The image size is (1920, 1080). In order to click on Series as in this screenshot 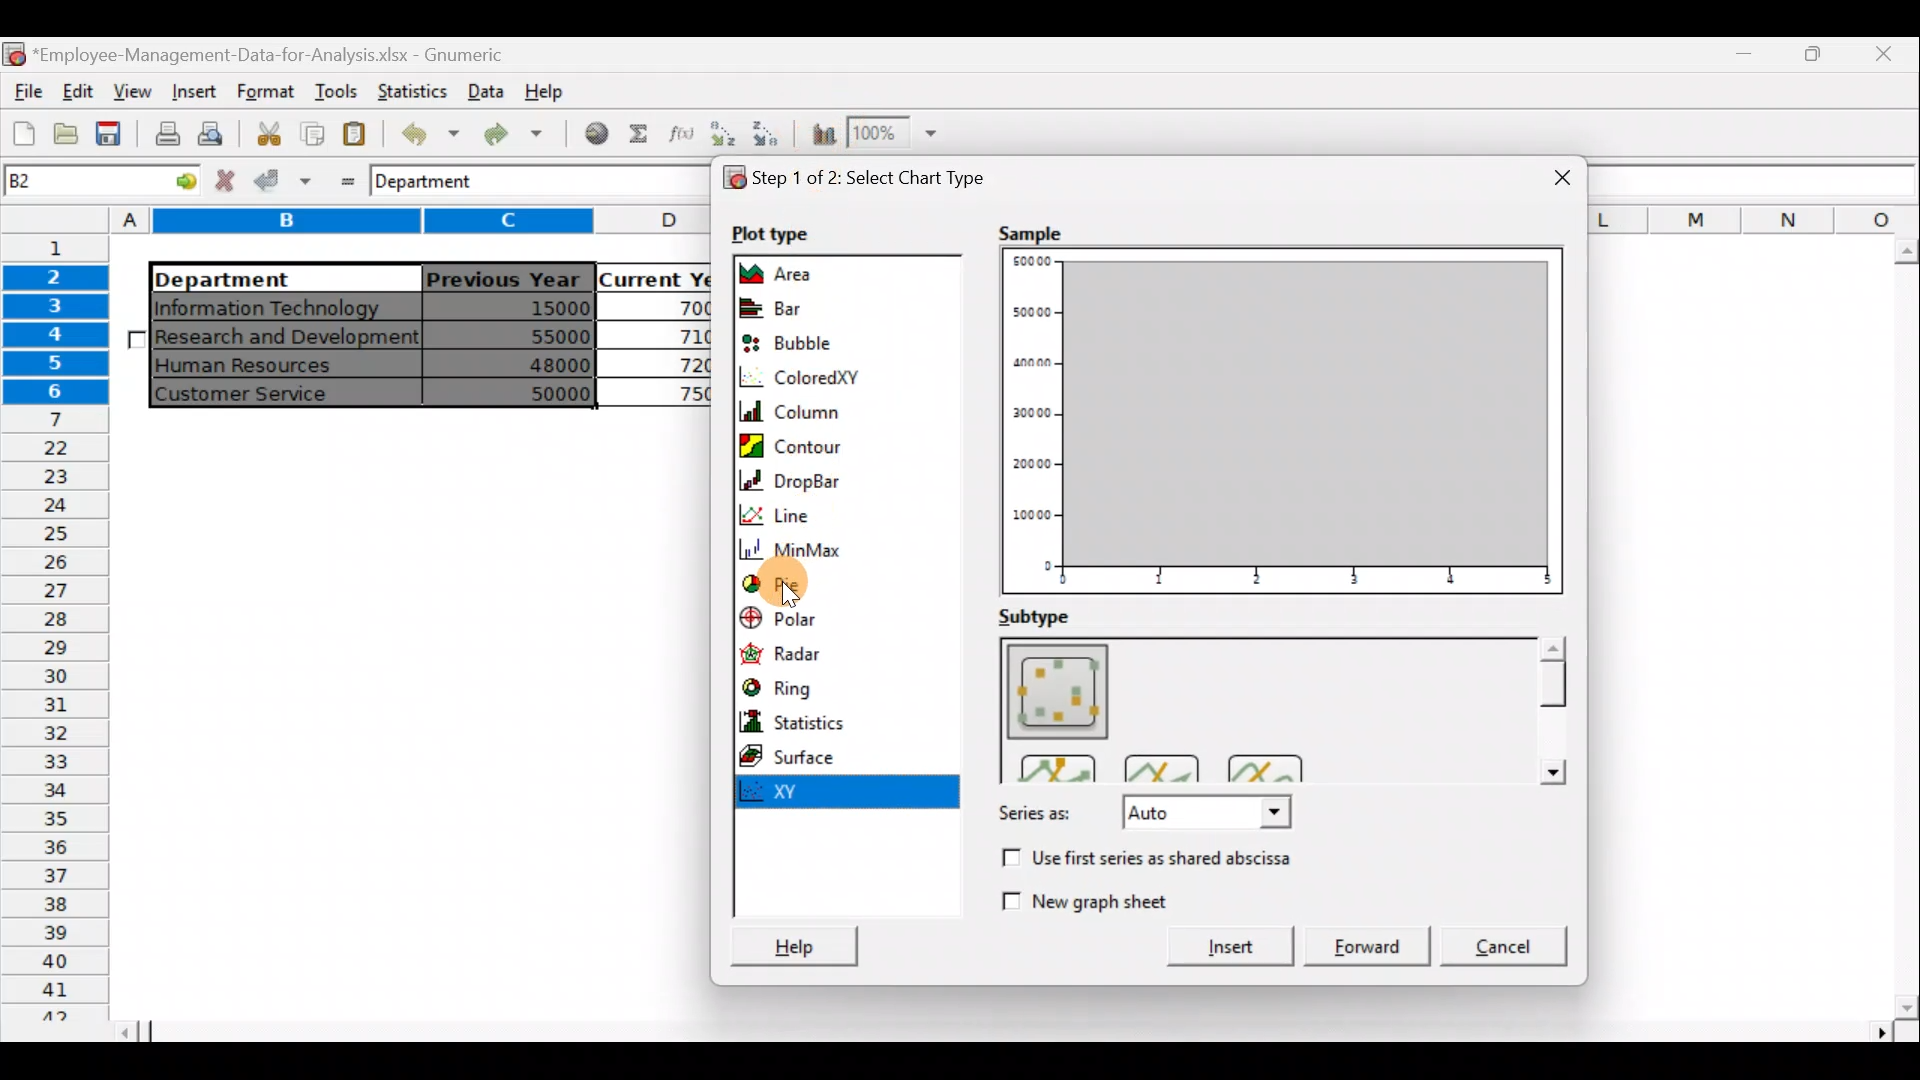, I will do `click(1141, 815)`.